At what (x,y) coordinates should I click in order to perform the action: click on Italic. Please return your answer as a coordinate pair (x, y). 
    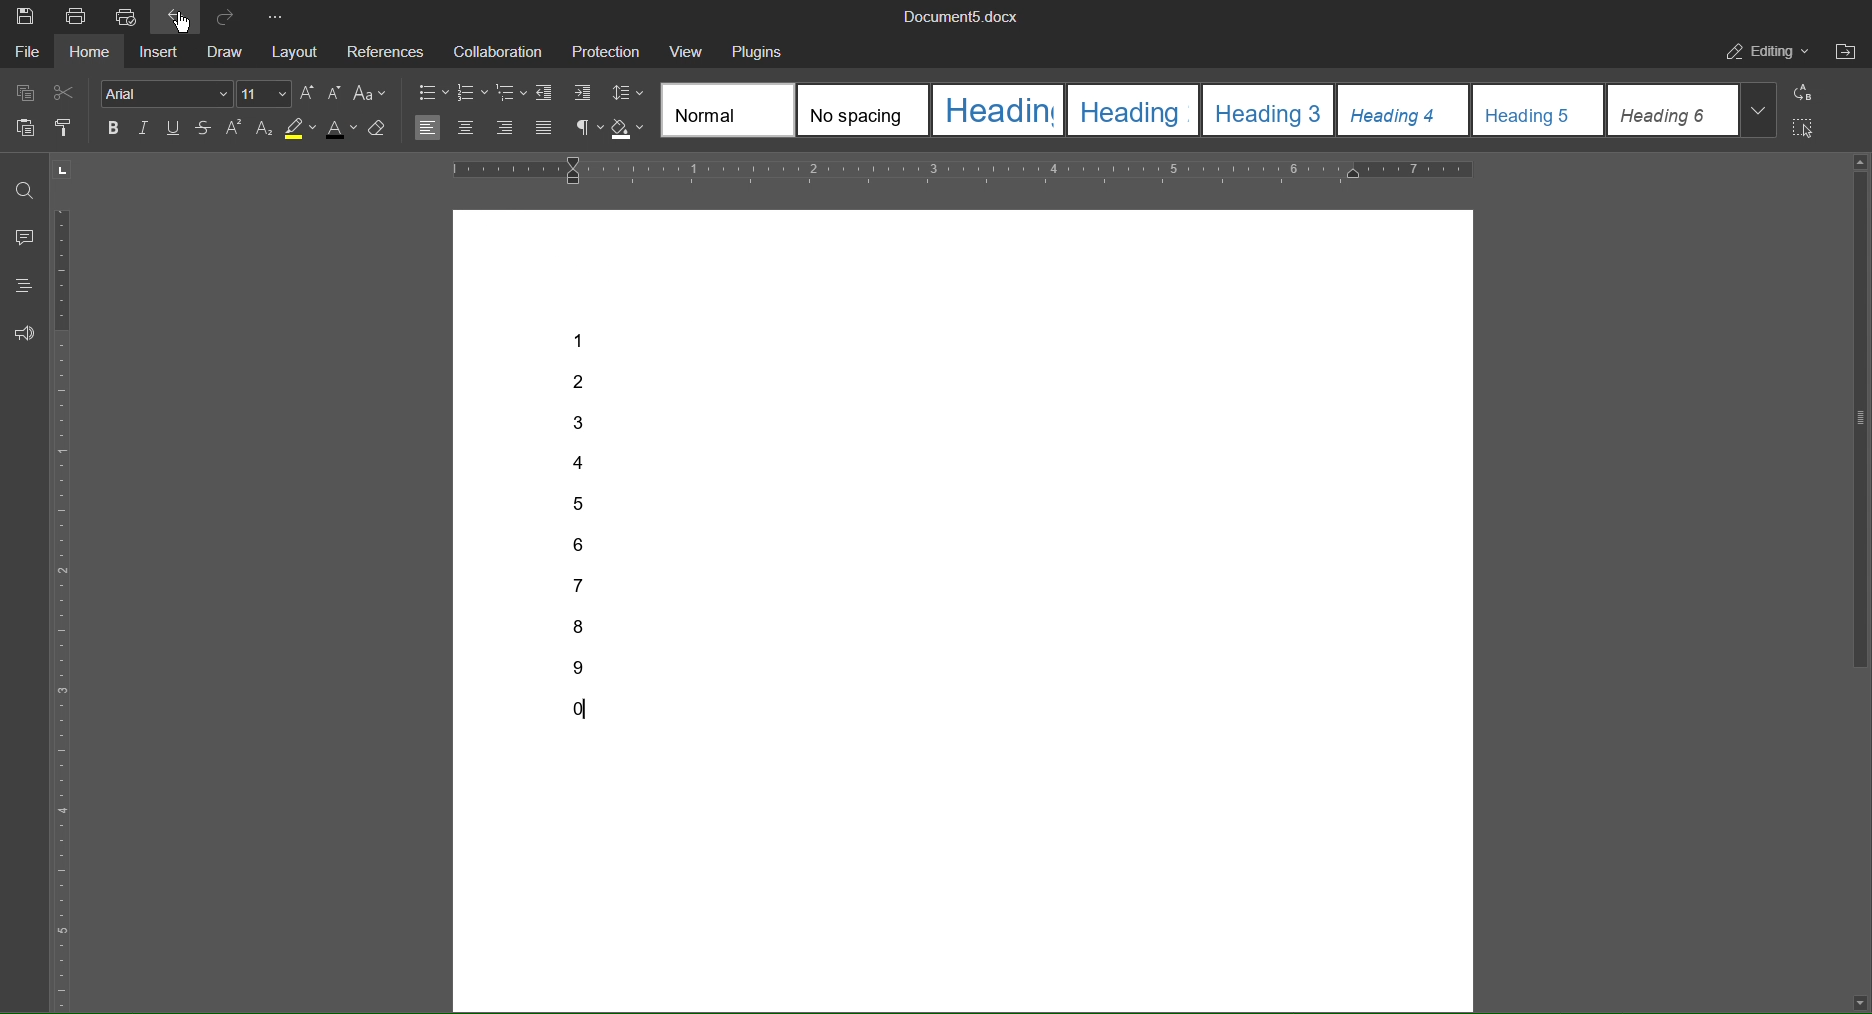
    Looking at the image, I should click on (146, 128).